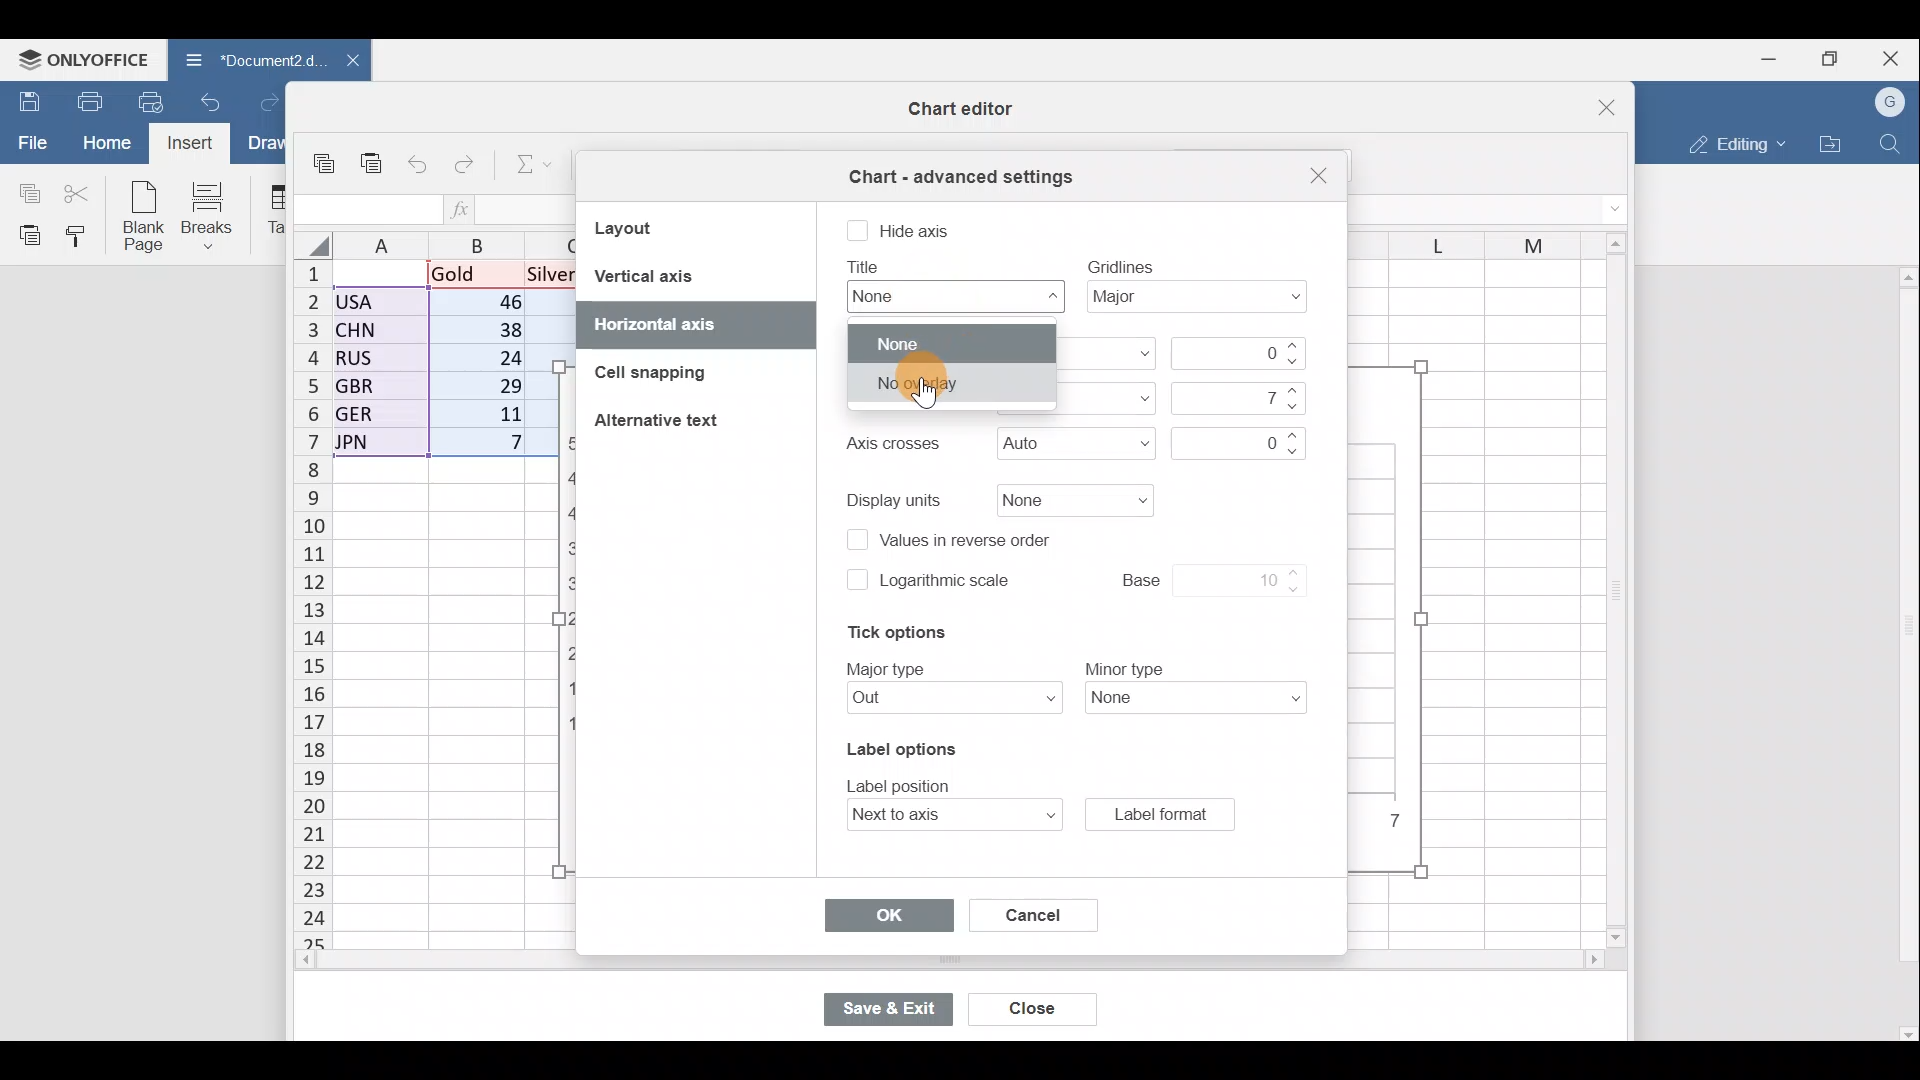  What do you see at coordinates (867, 267) in the screenshot?
I see `text` at bounding box center [867, 267].